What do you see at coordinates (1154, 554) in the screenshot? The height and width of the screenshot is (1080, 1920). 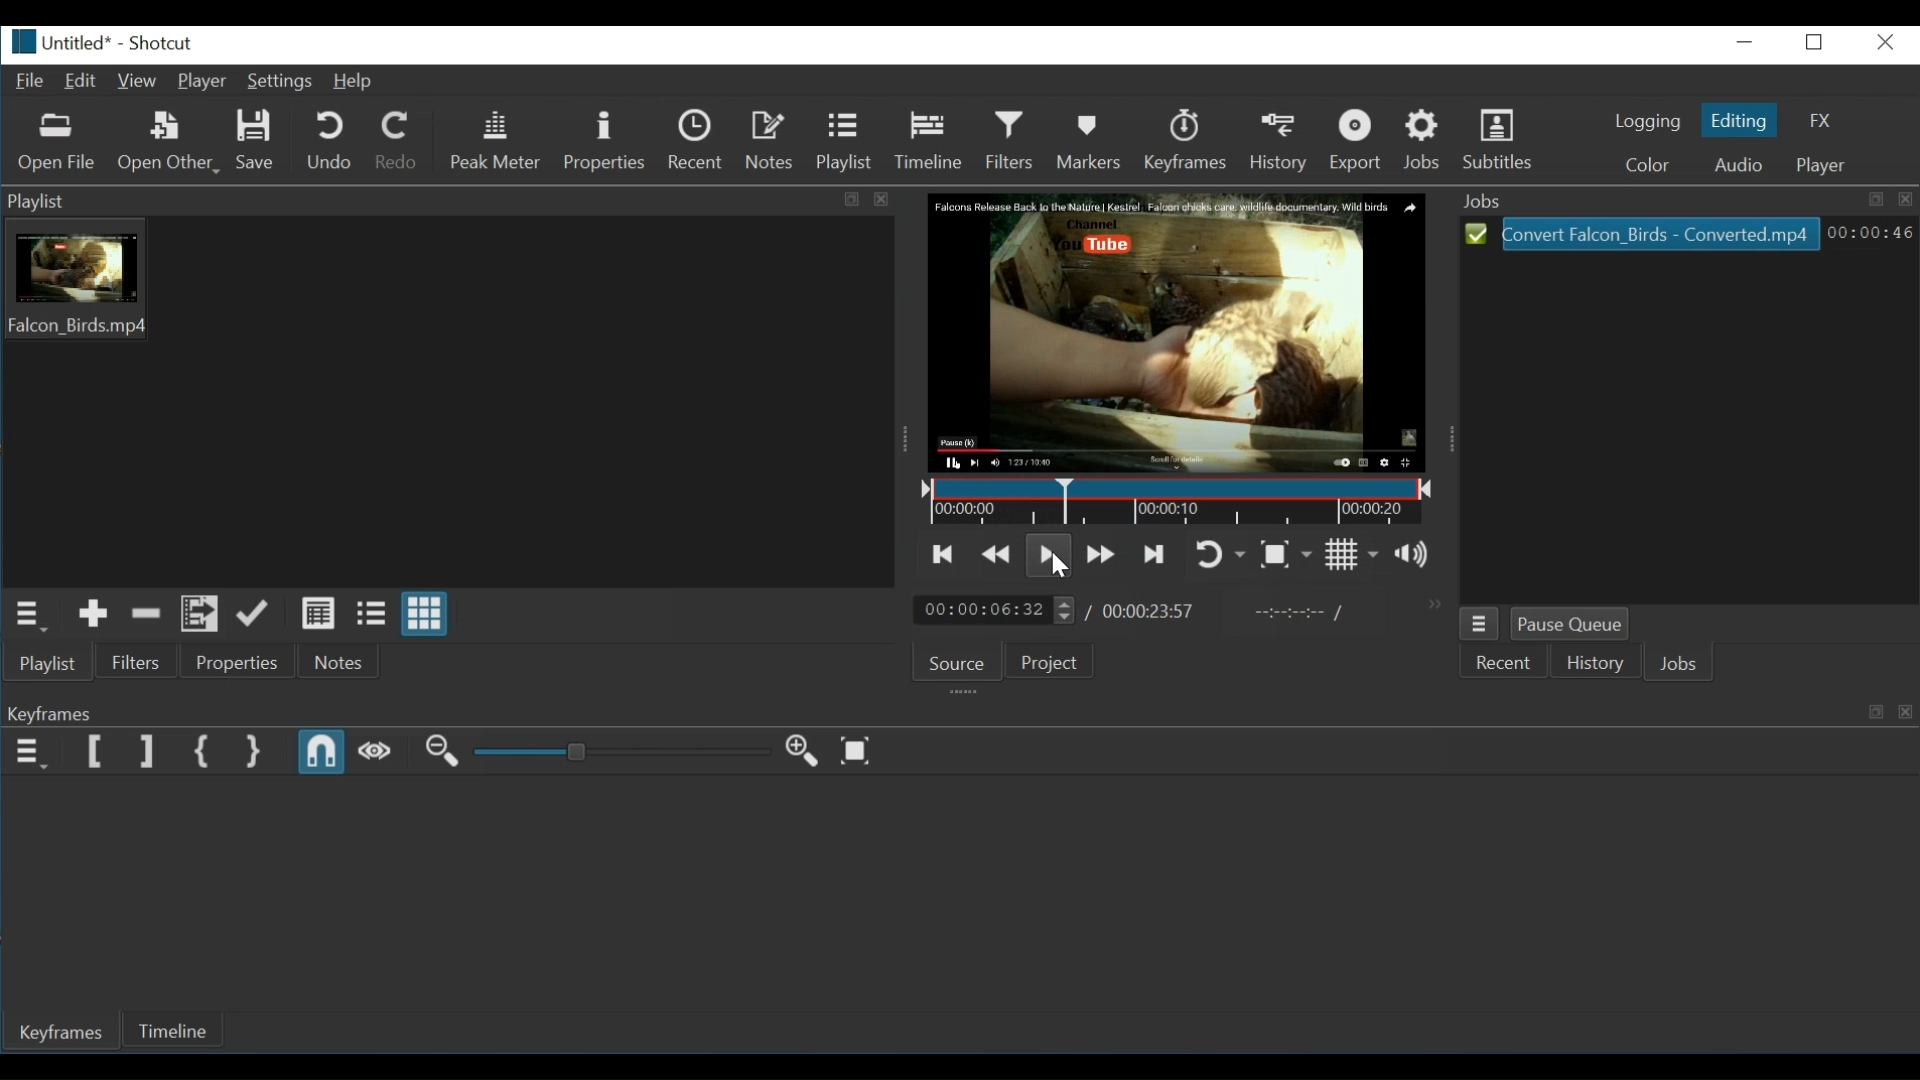 I see `Skip to the next point` at bounding box center [1154, 554].